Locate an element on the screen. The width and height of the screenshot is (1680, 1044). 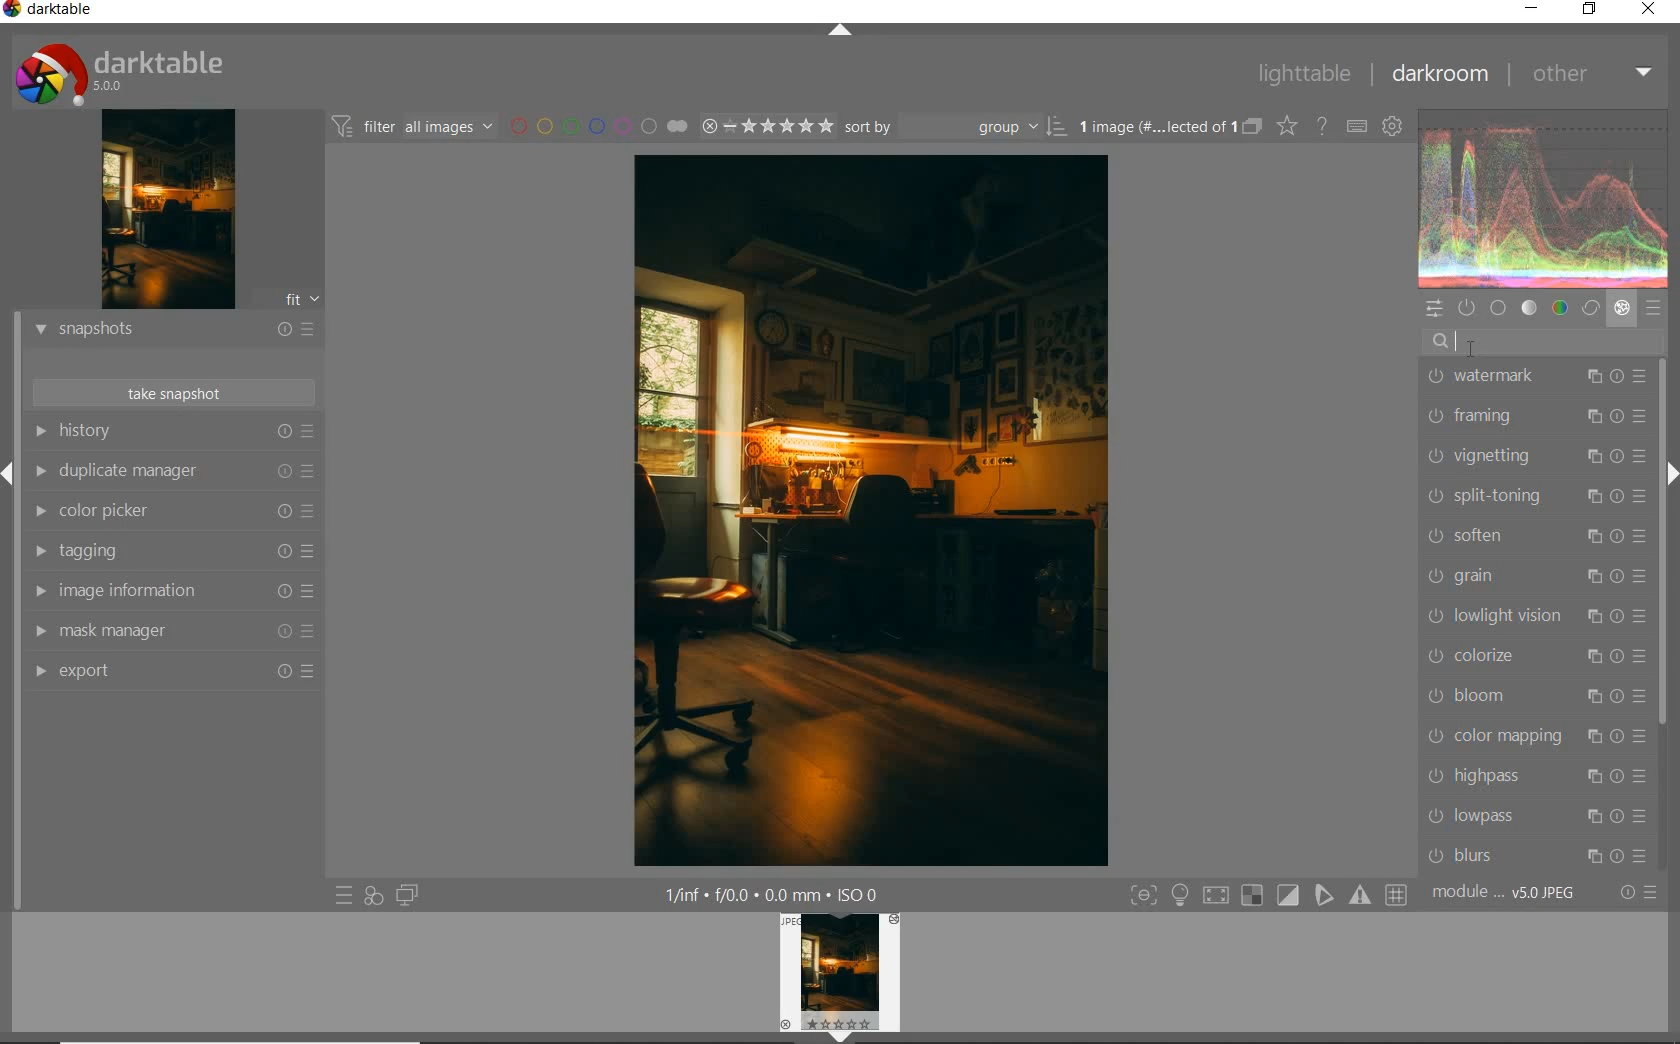
blurs is located at coordinates (1536, 855).